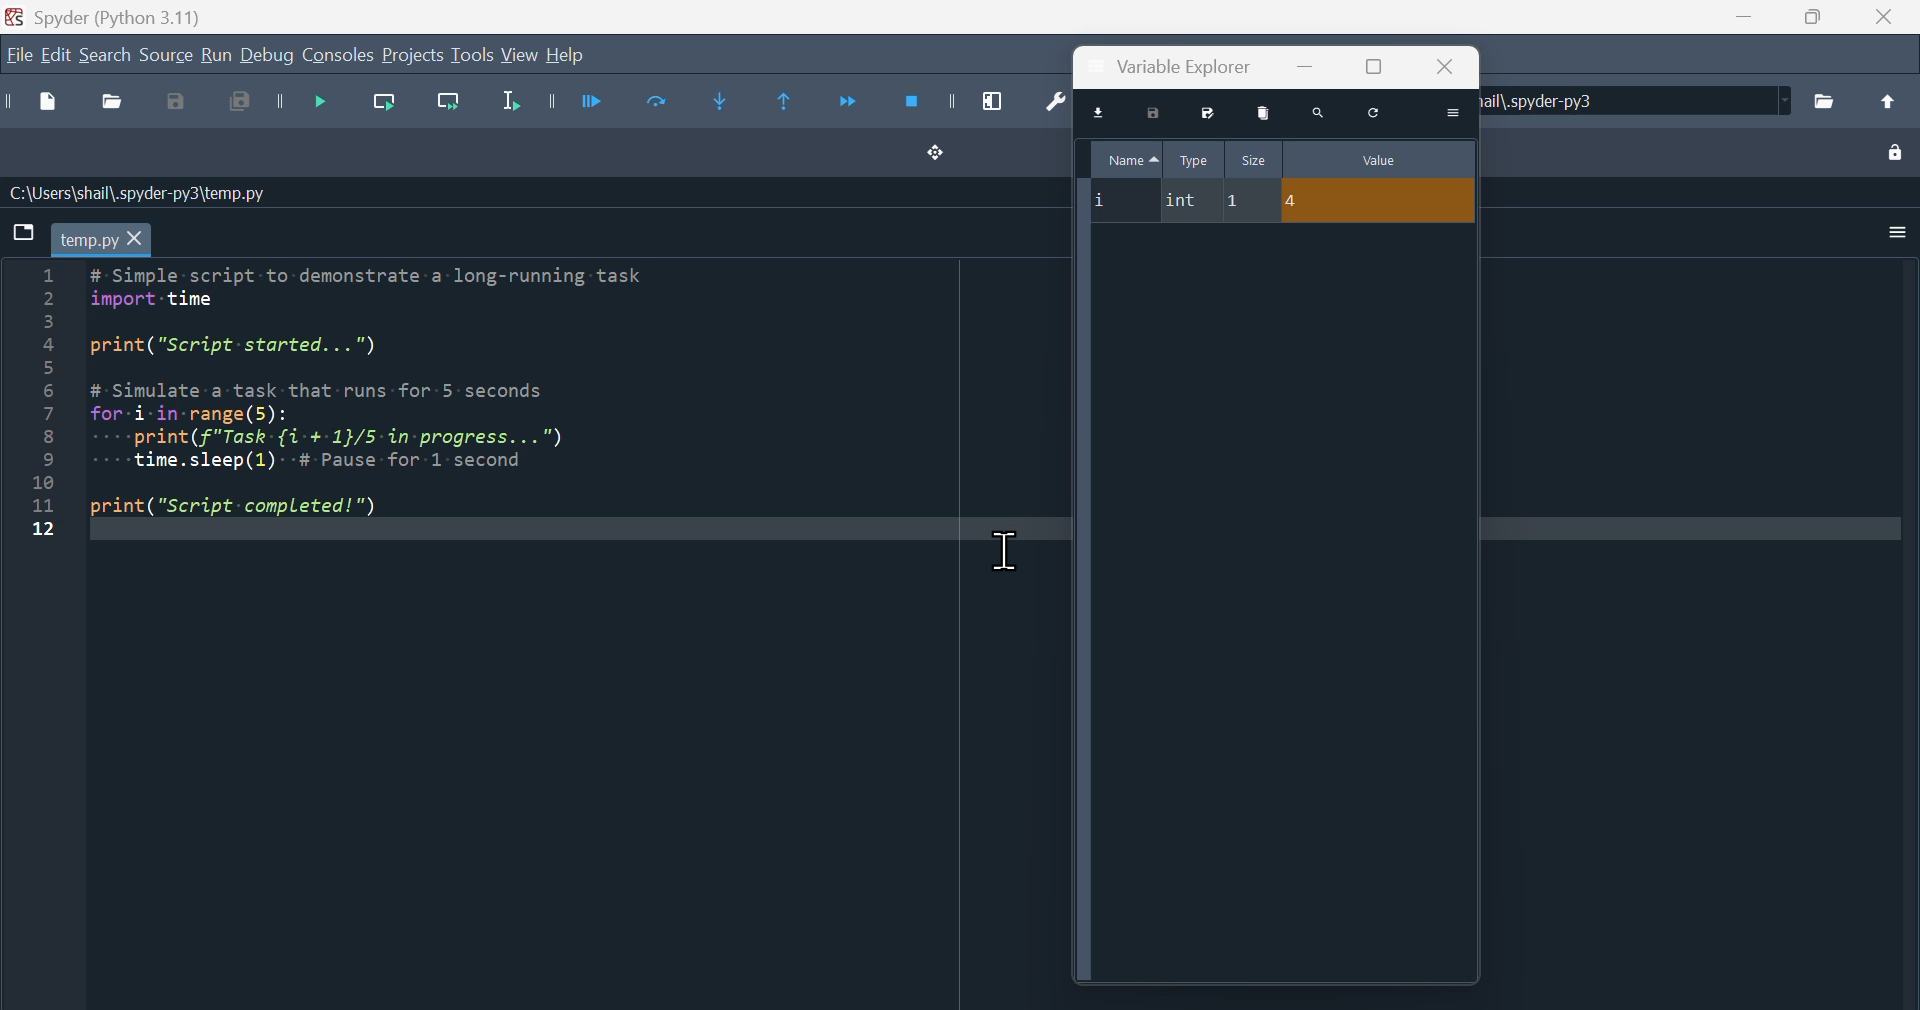  Describe the element at coordinates (447, 108) in the screenshot. I see `Run current line and go to the next one` at that location.